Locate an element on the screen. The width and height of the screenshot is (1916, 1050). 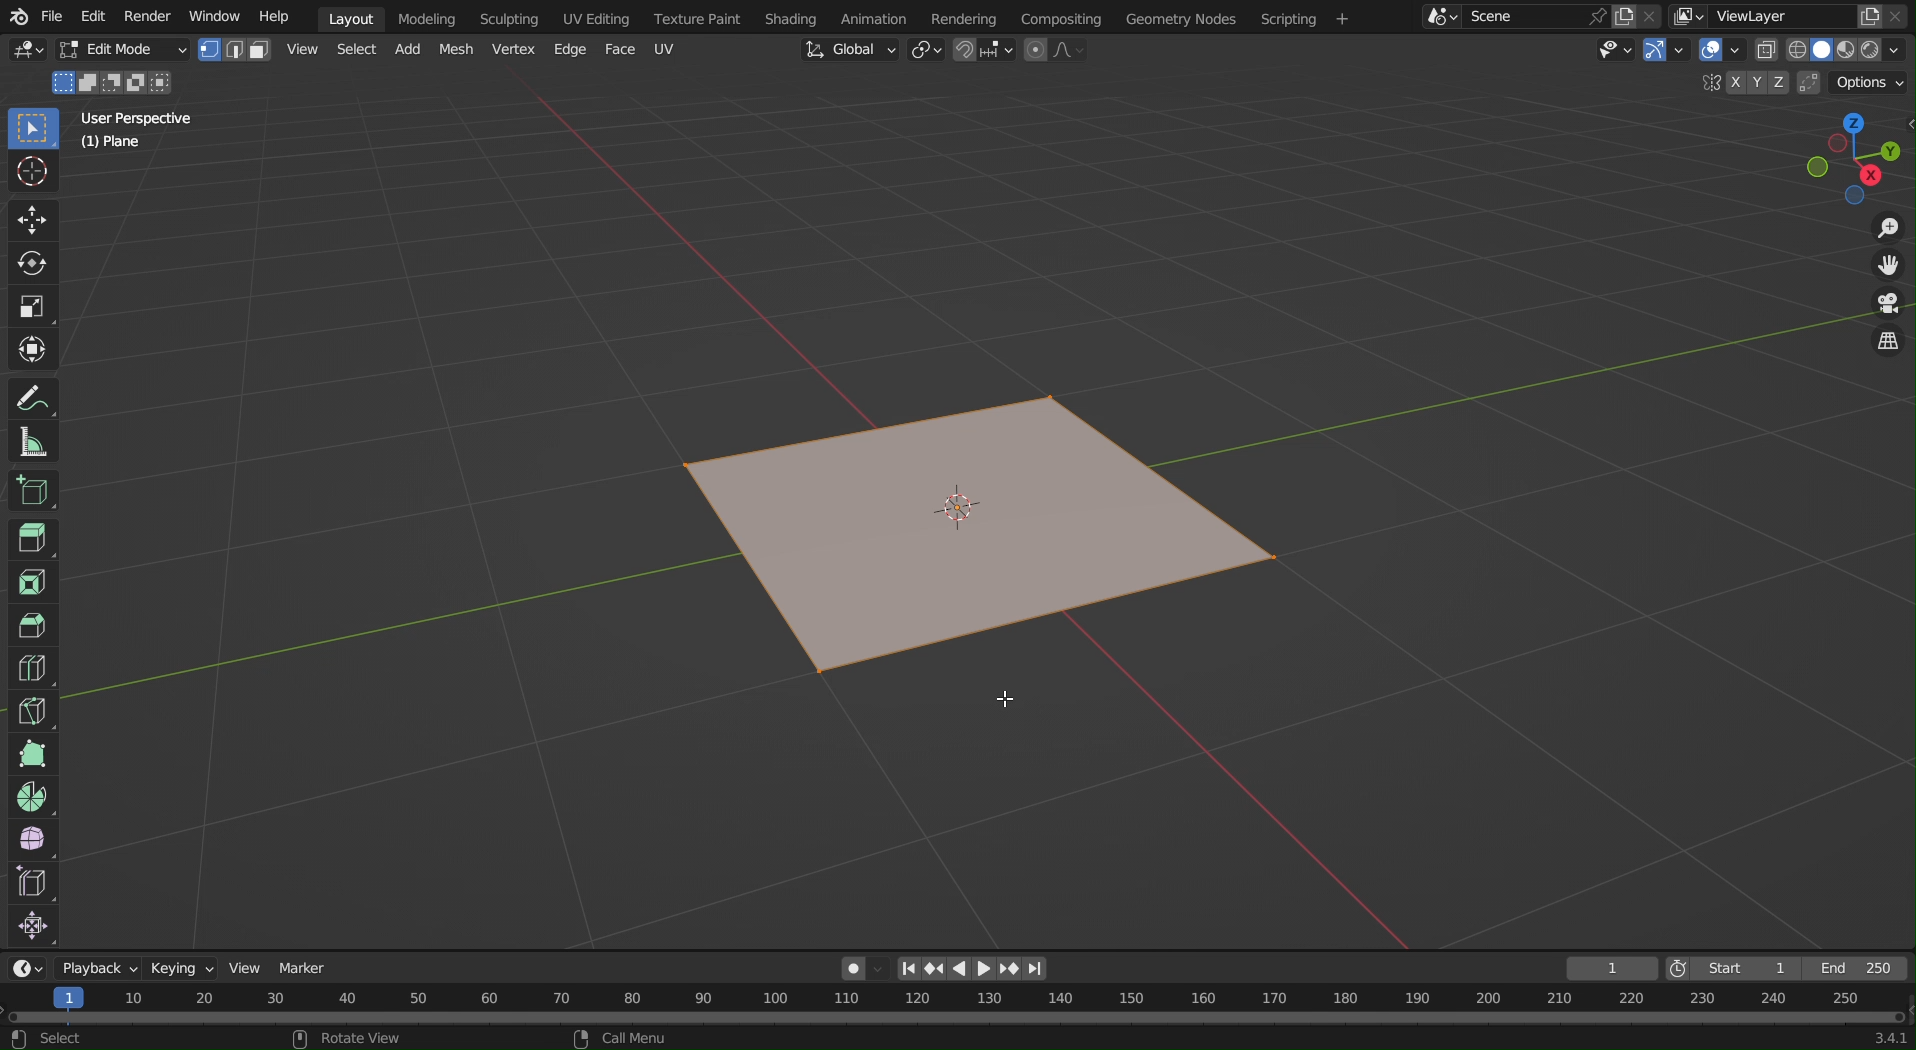
Face is located at coordinates (621, 50).